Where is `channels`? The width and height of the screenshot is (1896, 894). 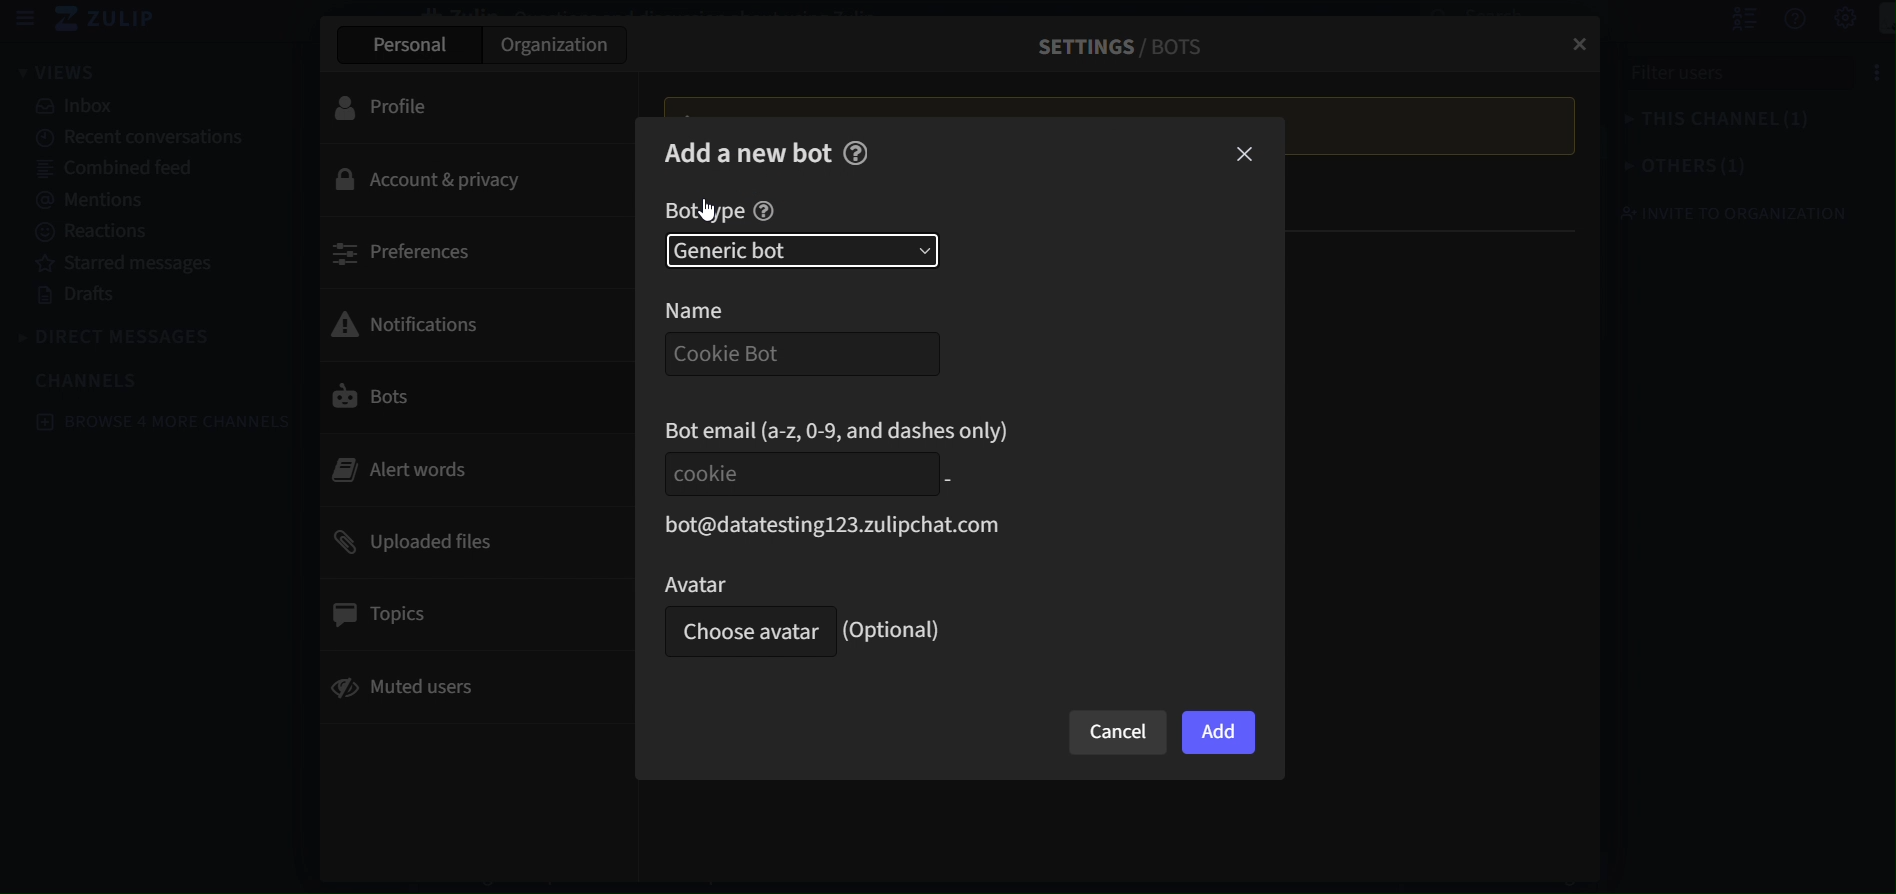 channels is located at coordinates (100, 379).